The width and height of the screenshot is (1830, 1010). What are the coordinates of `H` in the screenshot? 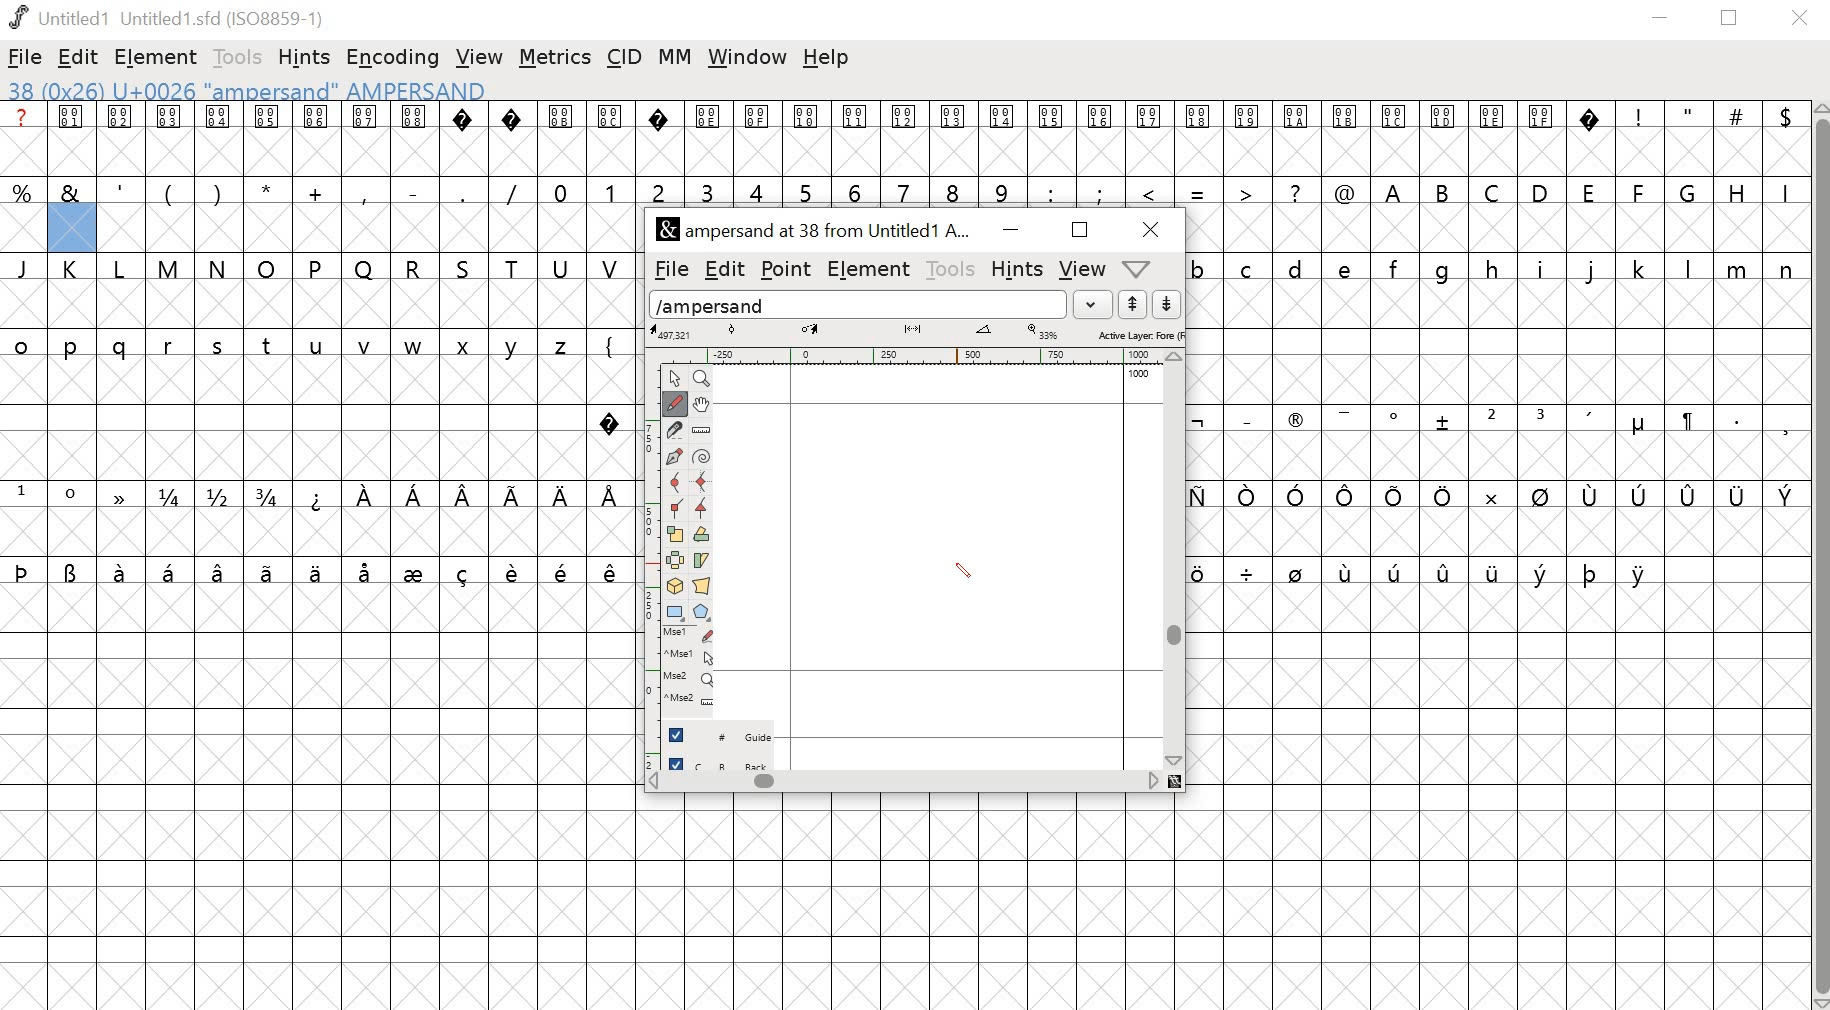 It's located at (1737, 190).